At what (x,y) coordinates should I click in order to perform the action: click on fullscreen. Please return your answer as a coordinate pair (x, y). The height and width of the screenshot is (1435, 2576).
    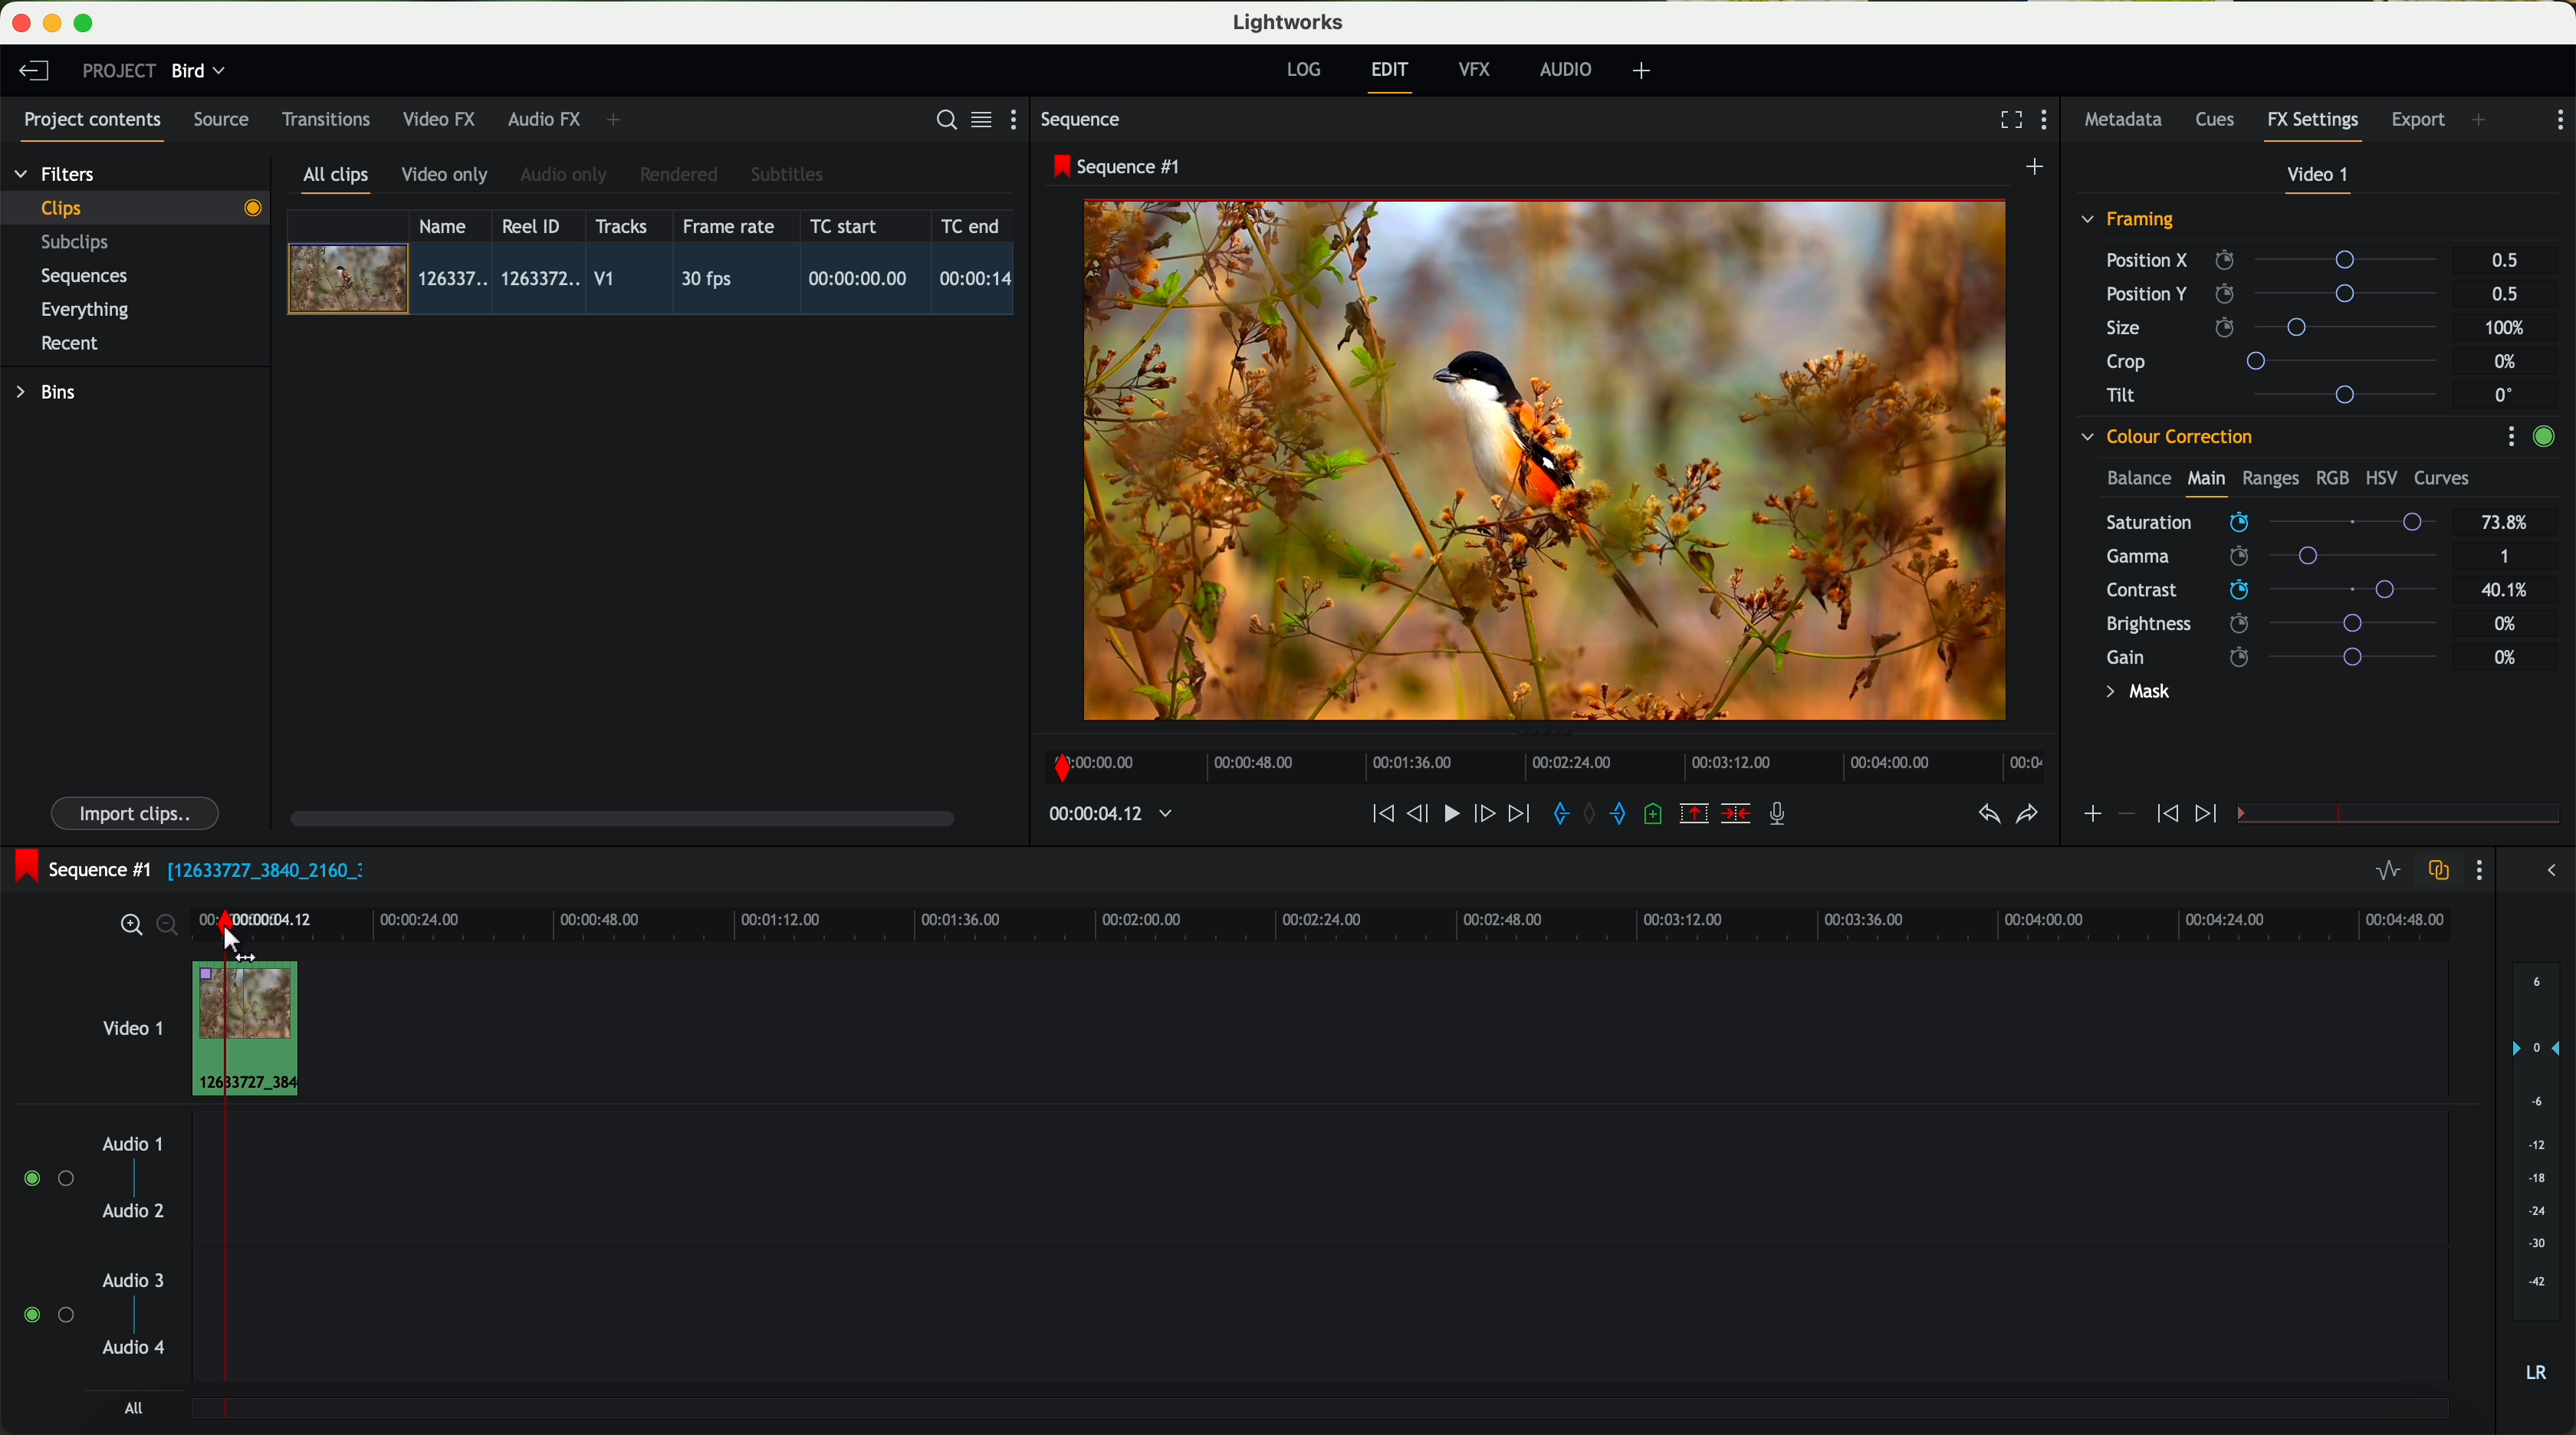
    Looking at the image, I should click on (2007, 119).